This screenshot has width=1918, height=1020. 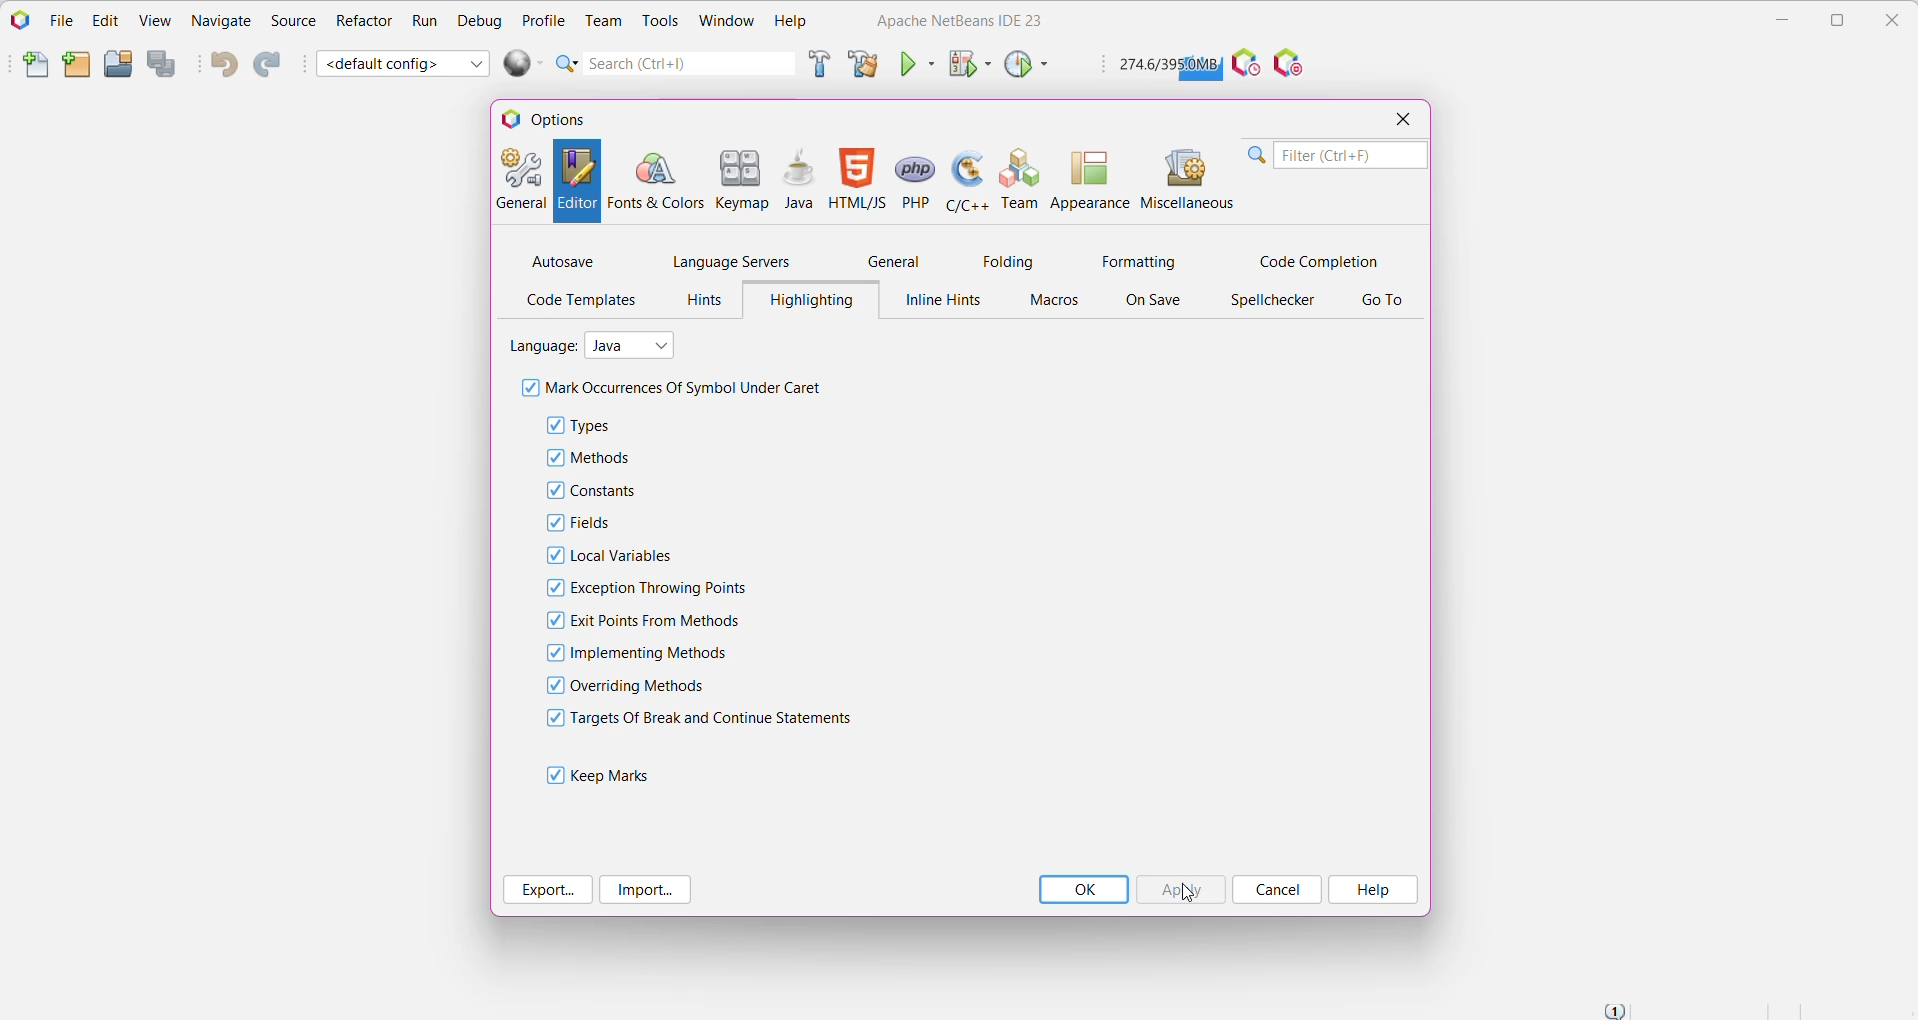 I want to click on checkbox, so click(x=551, y=620).